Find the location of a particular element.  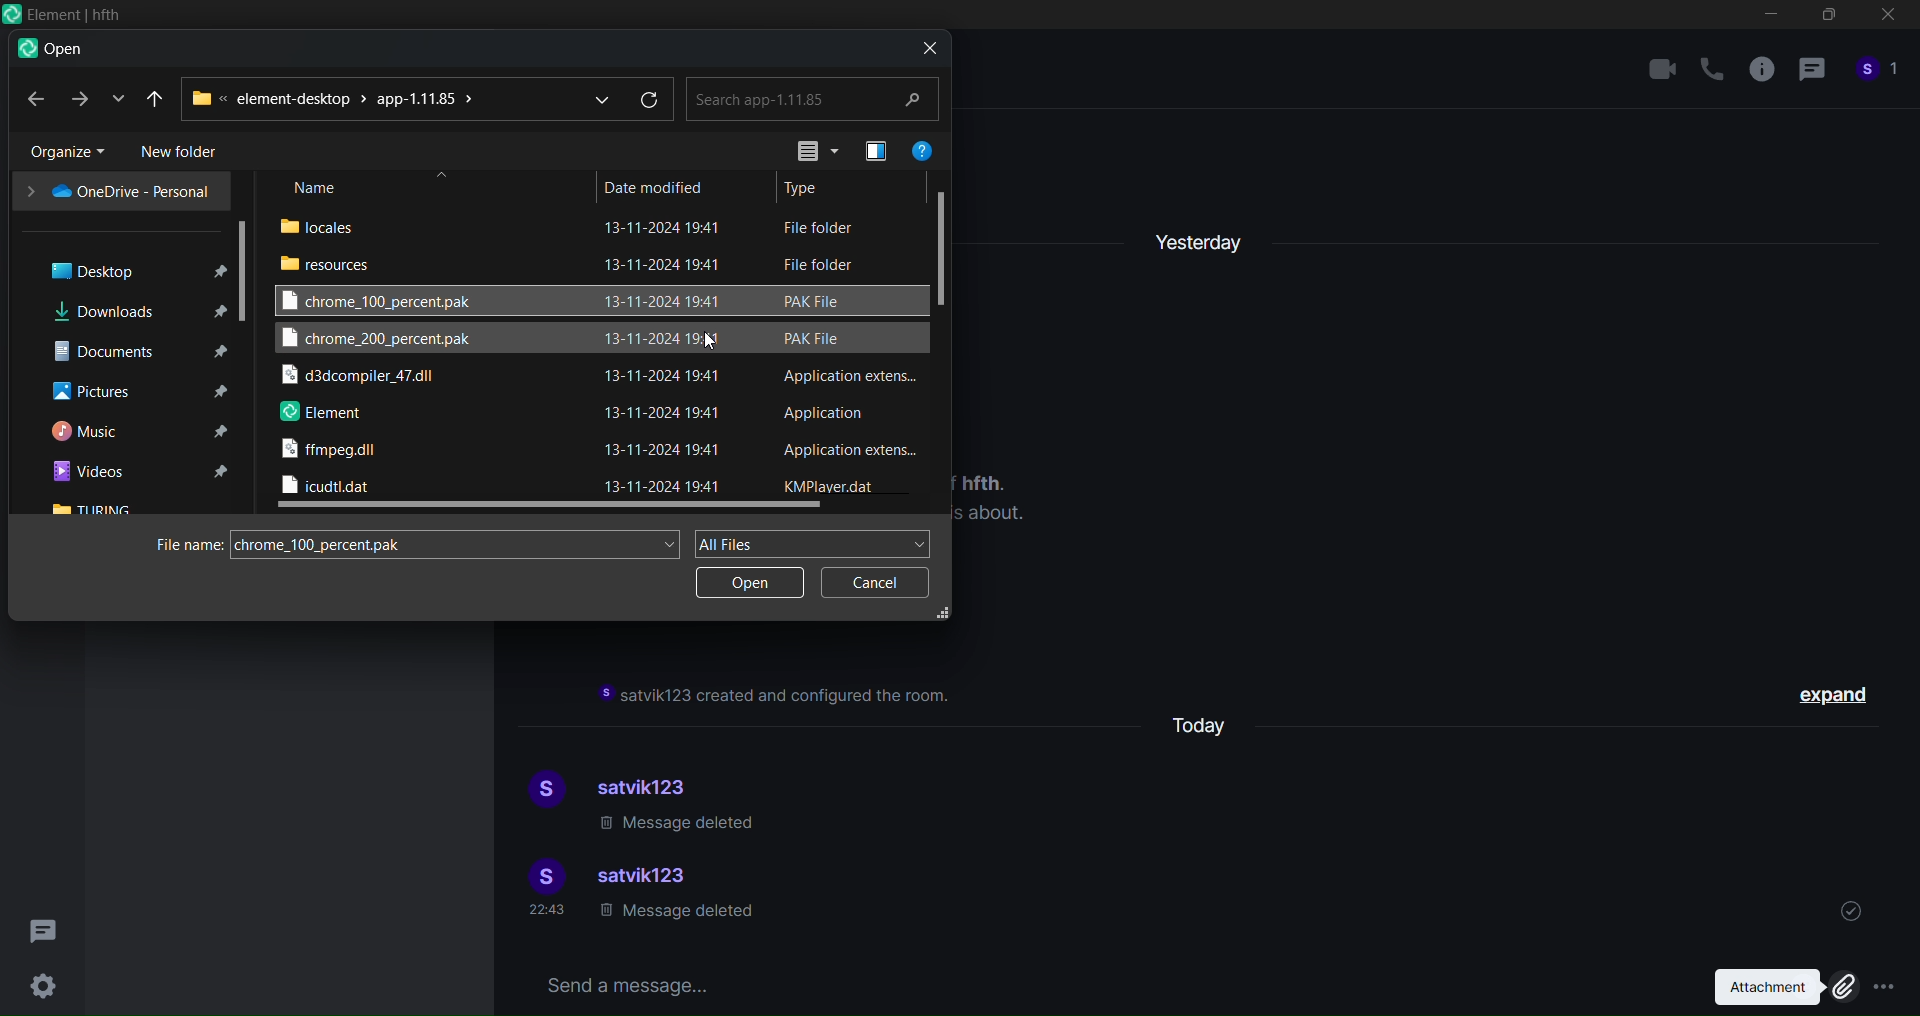

maximize is located at coordinates (1826, 19).